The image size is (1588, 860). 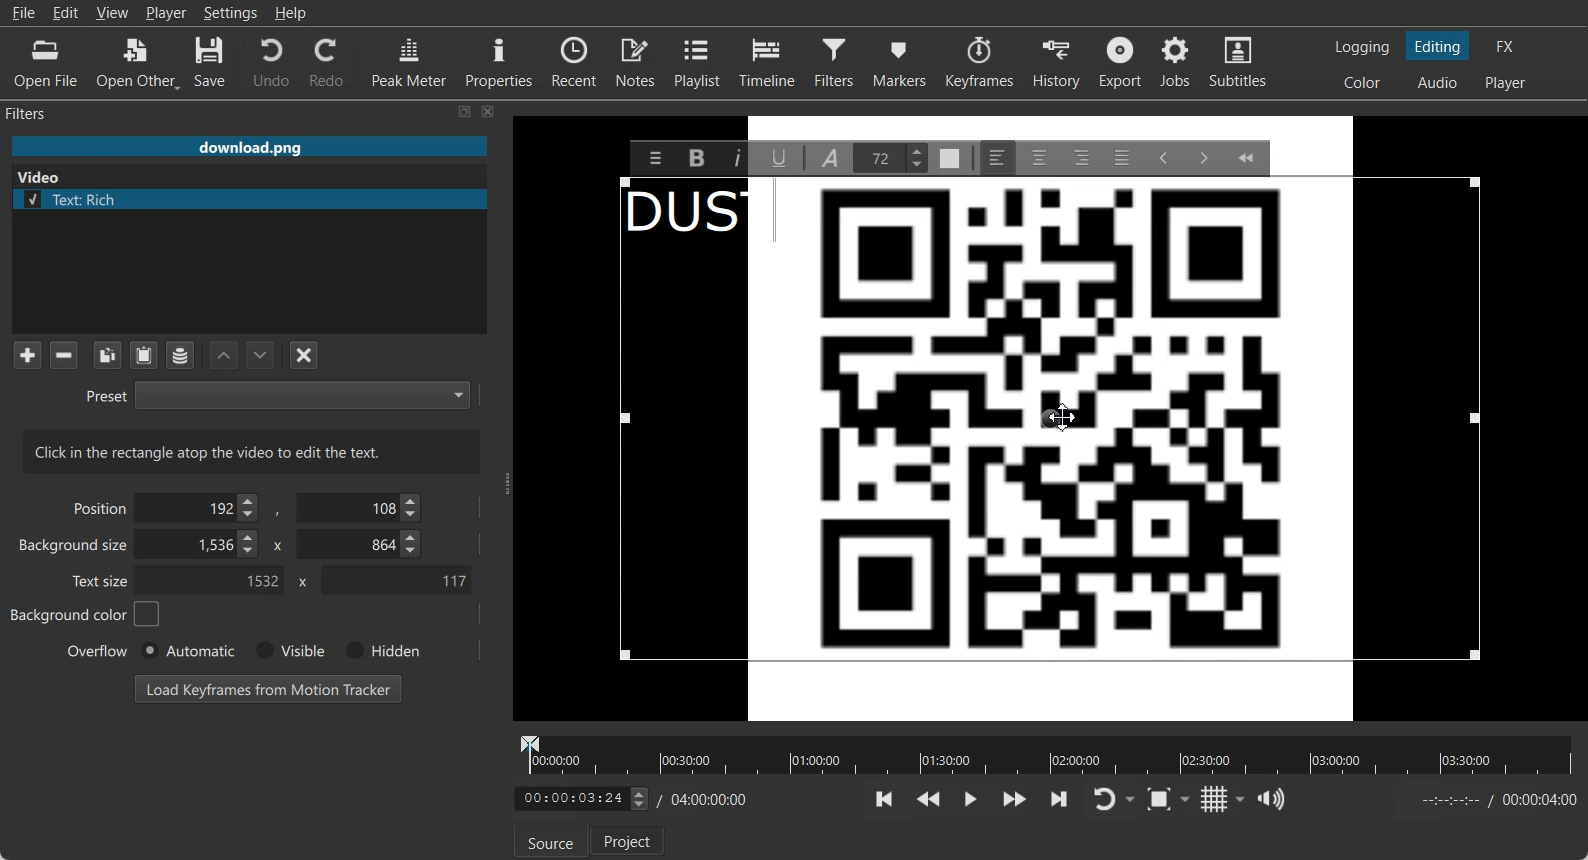 I want to click on Properties, so click(x=499, y=60).